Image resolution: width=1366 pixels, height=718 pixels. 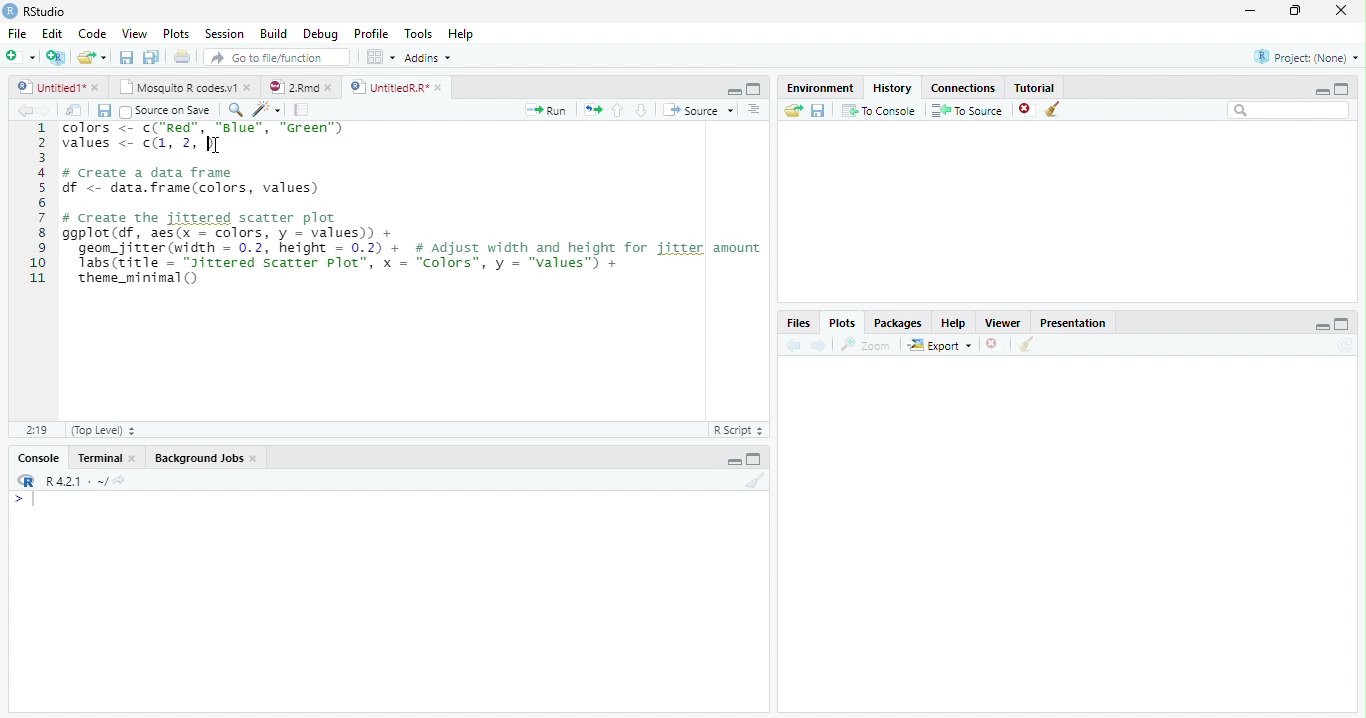 What do you see at coordinates (23, 111) in the screenshot?
I see `Go back to previous source location` at bounding box center [23, 111].